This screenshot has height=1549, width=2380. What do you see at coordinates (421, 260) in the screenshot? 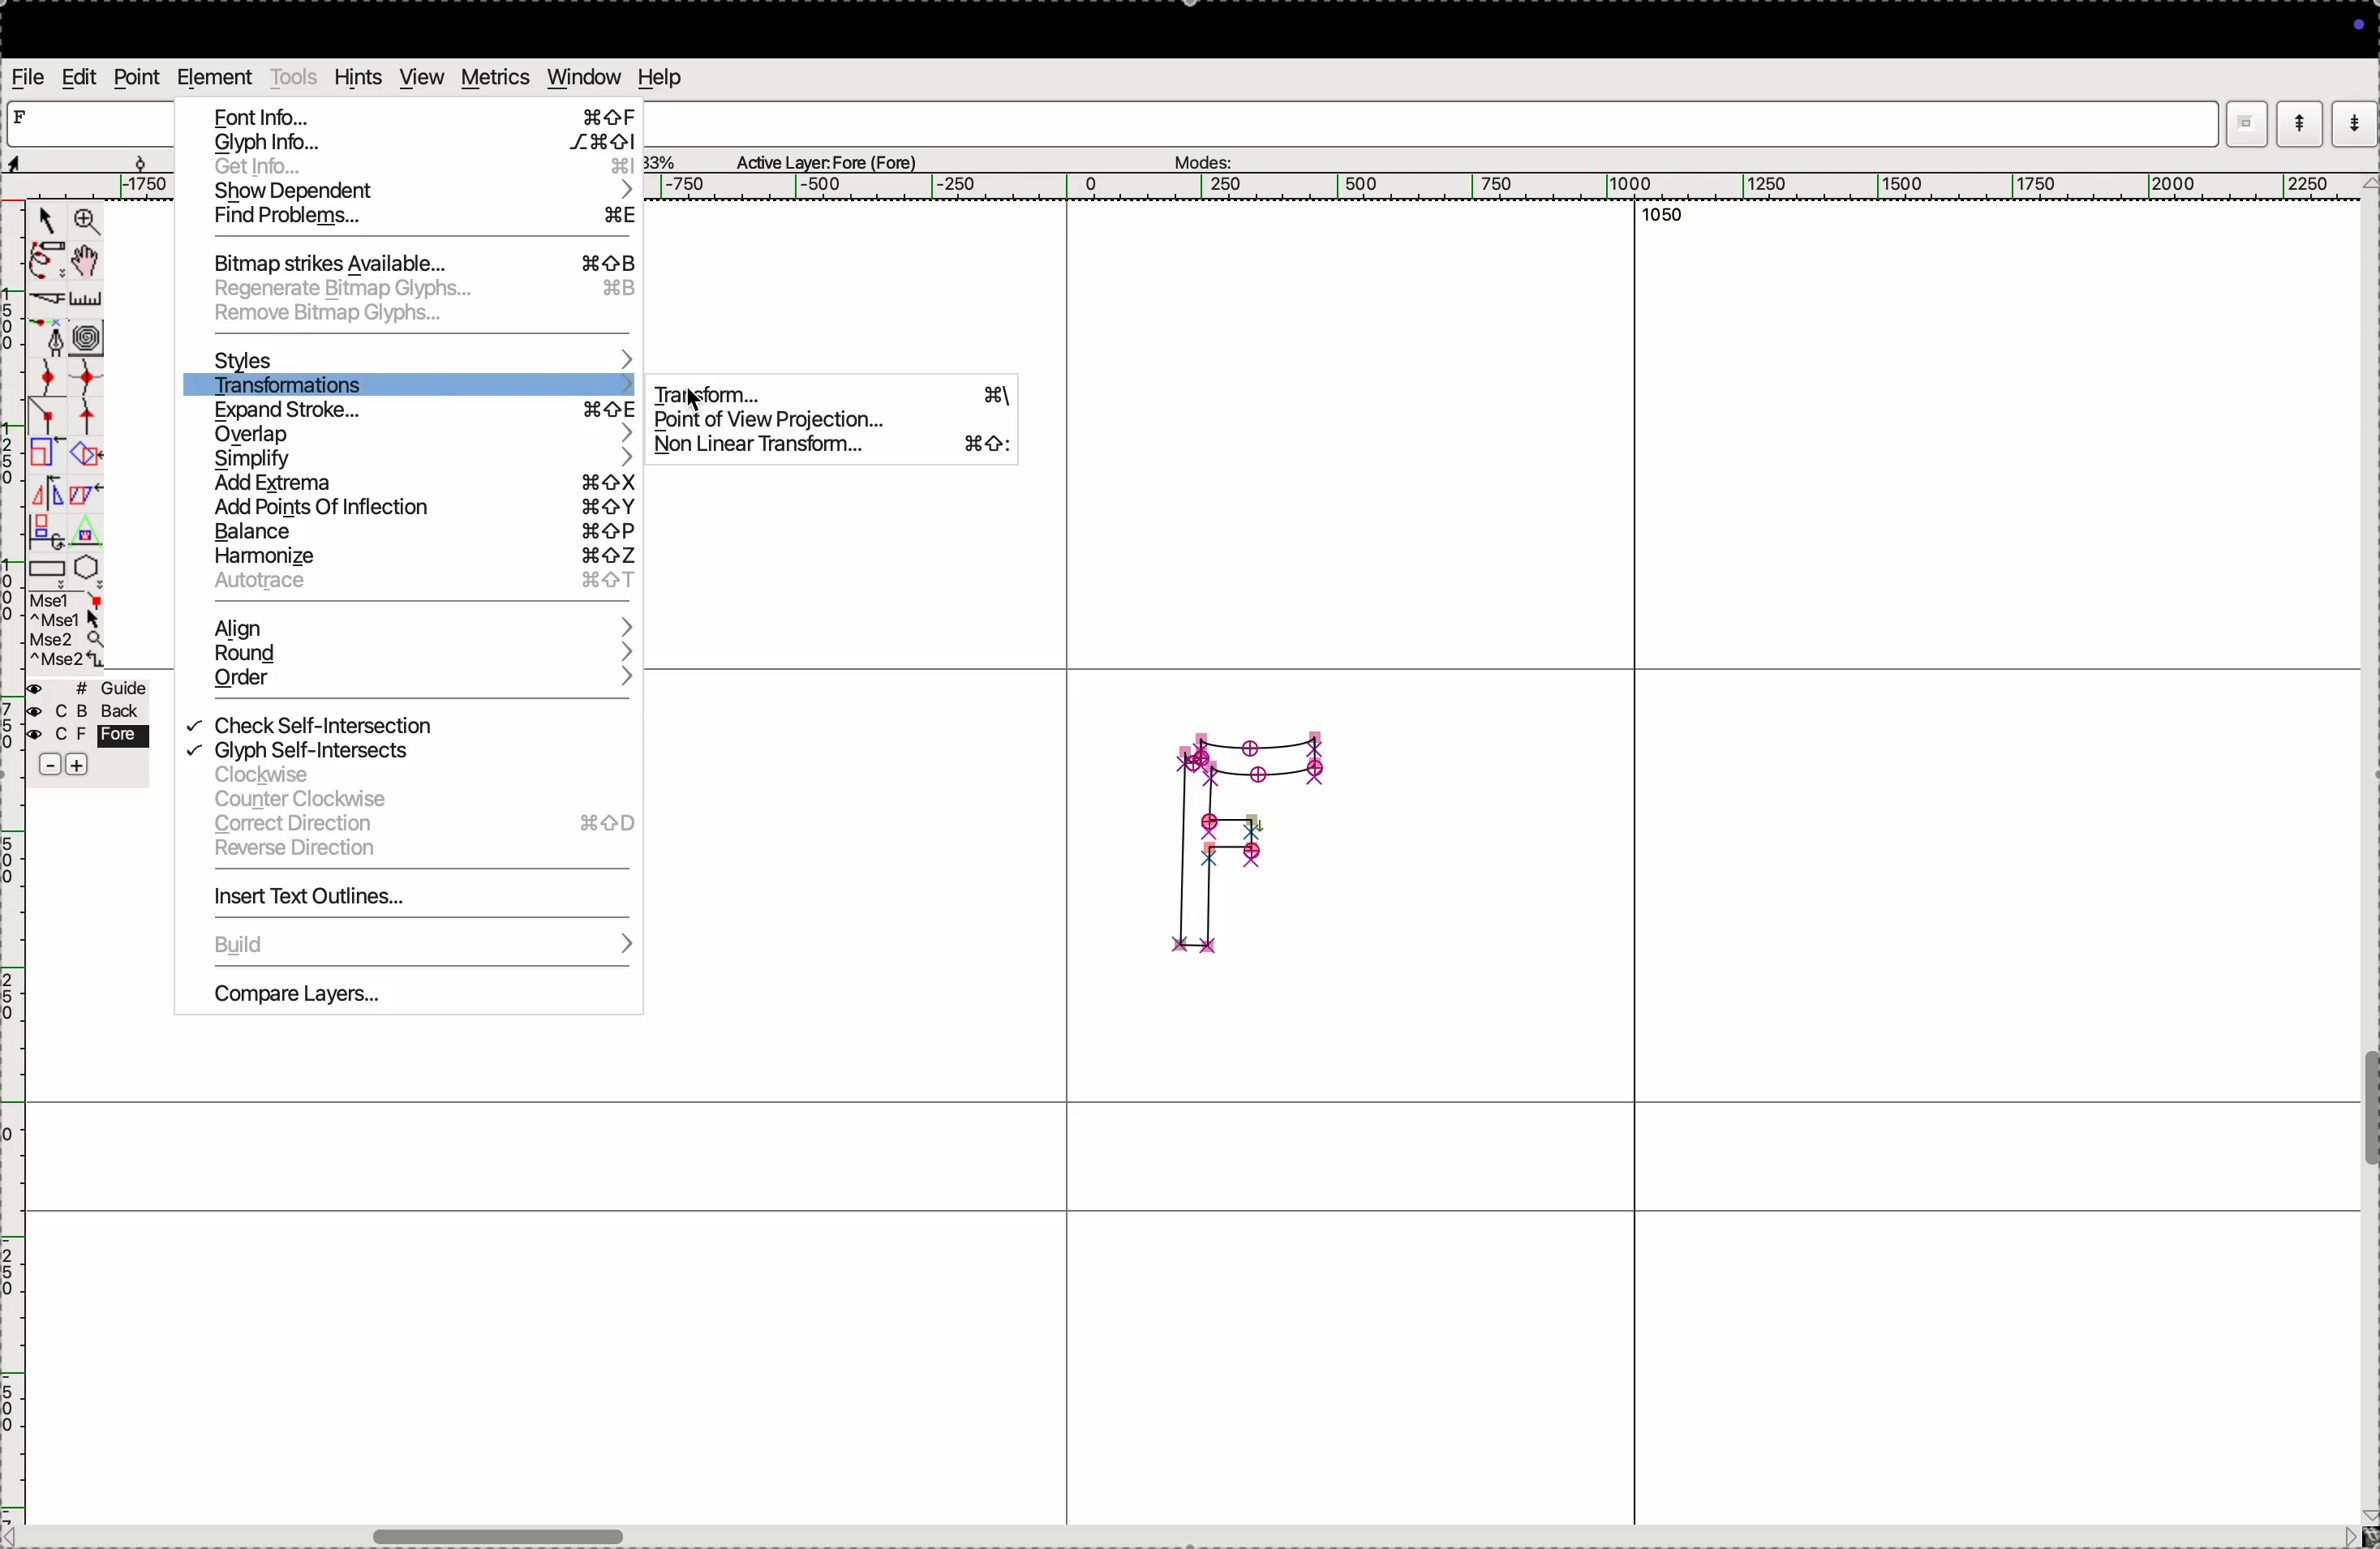
I see `bitmap strikes available` at bounding box center [421, 260].